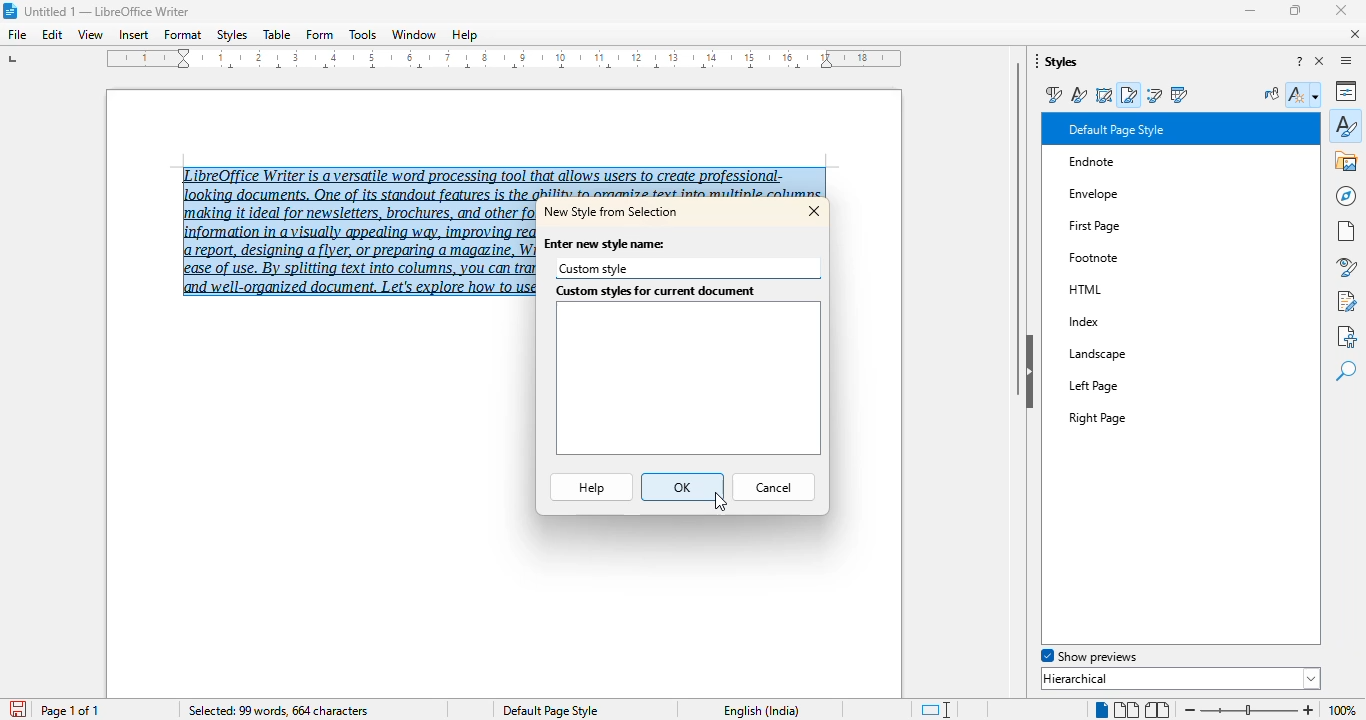 The width and height of the screenshot is (1366, 720). Describe the element at coordinates (934, 710) in the screenshot. I see `standard selection` at that location.